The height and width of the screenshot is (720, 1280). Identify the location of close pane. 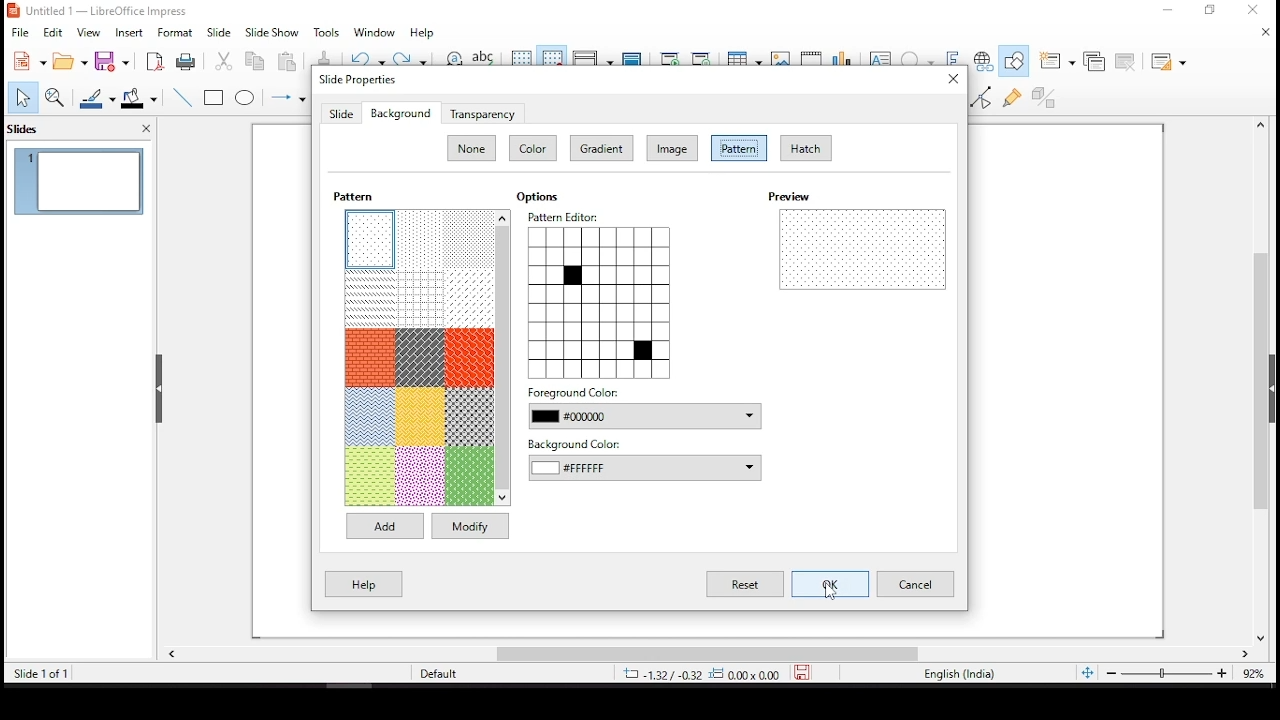
(159, 391).